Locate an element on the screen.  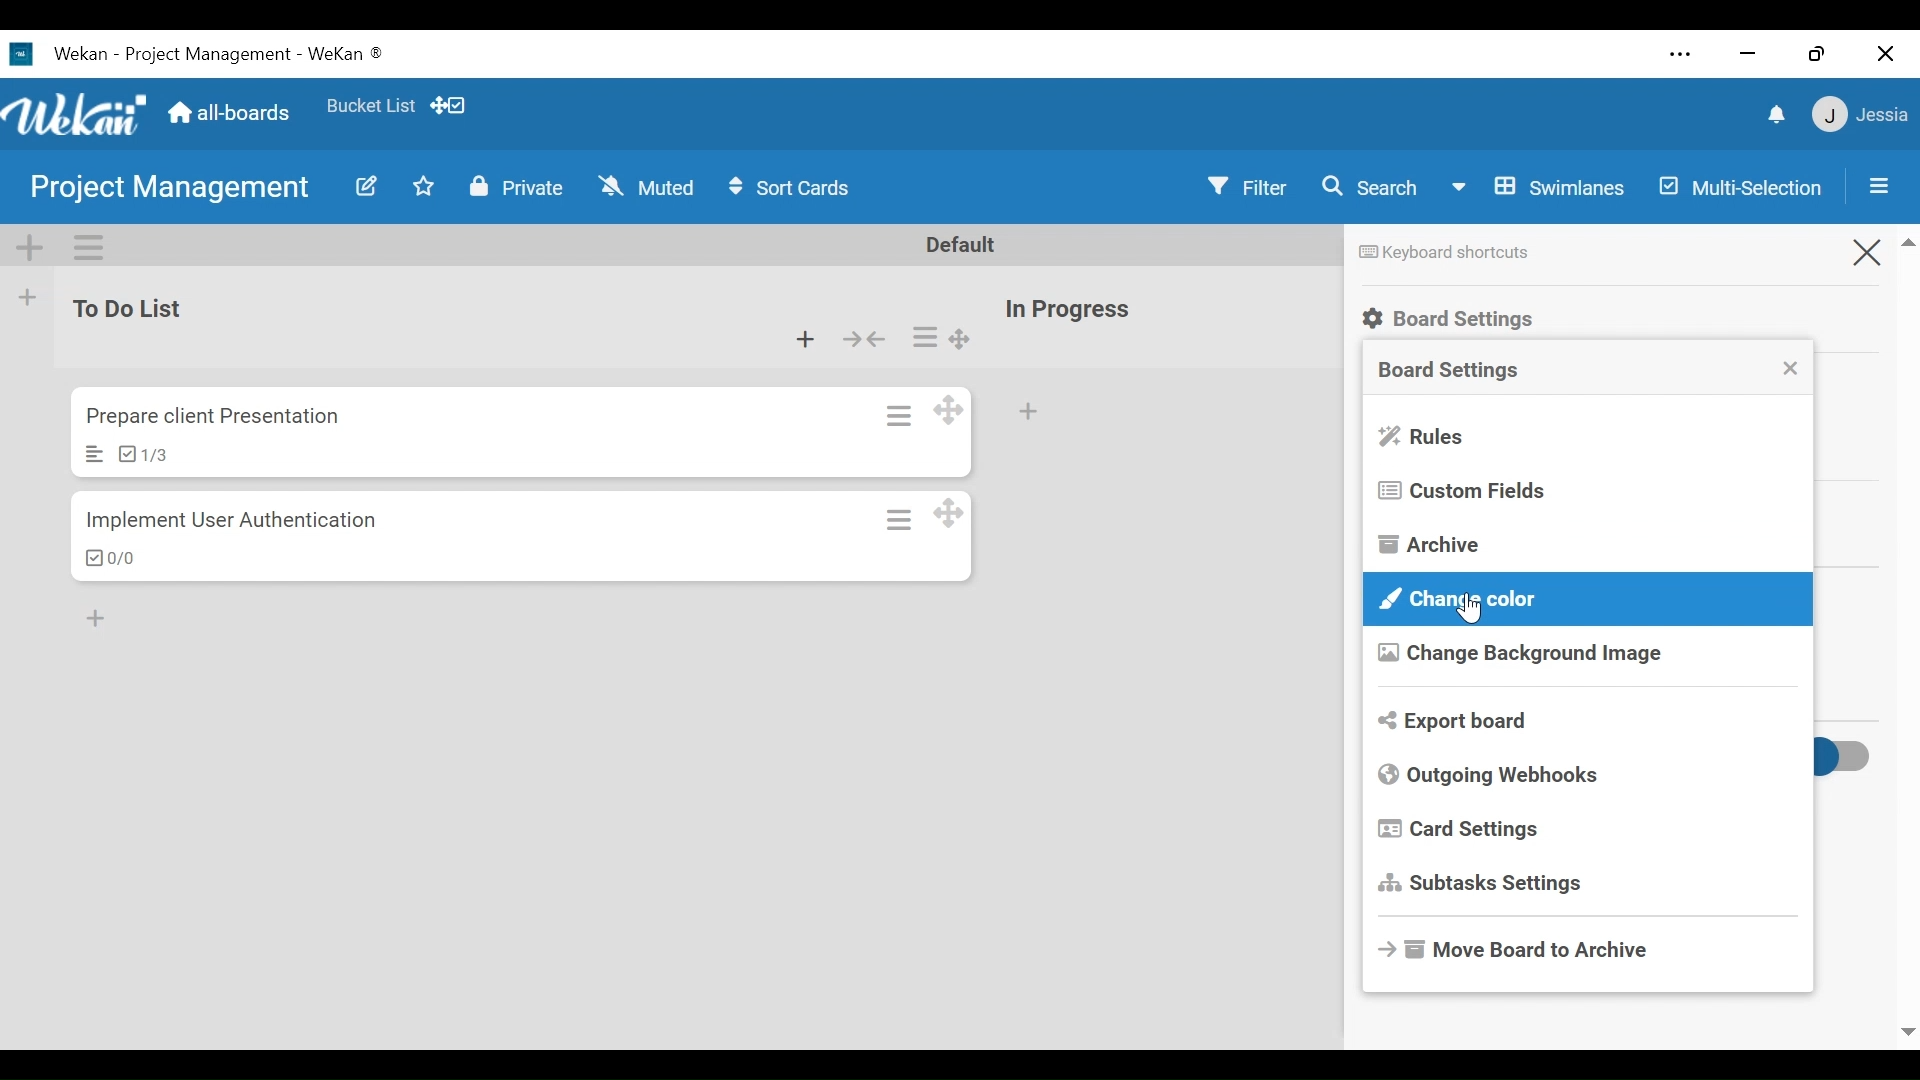
Default is located at coordinates (962, 247).